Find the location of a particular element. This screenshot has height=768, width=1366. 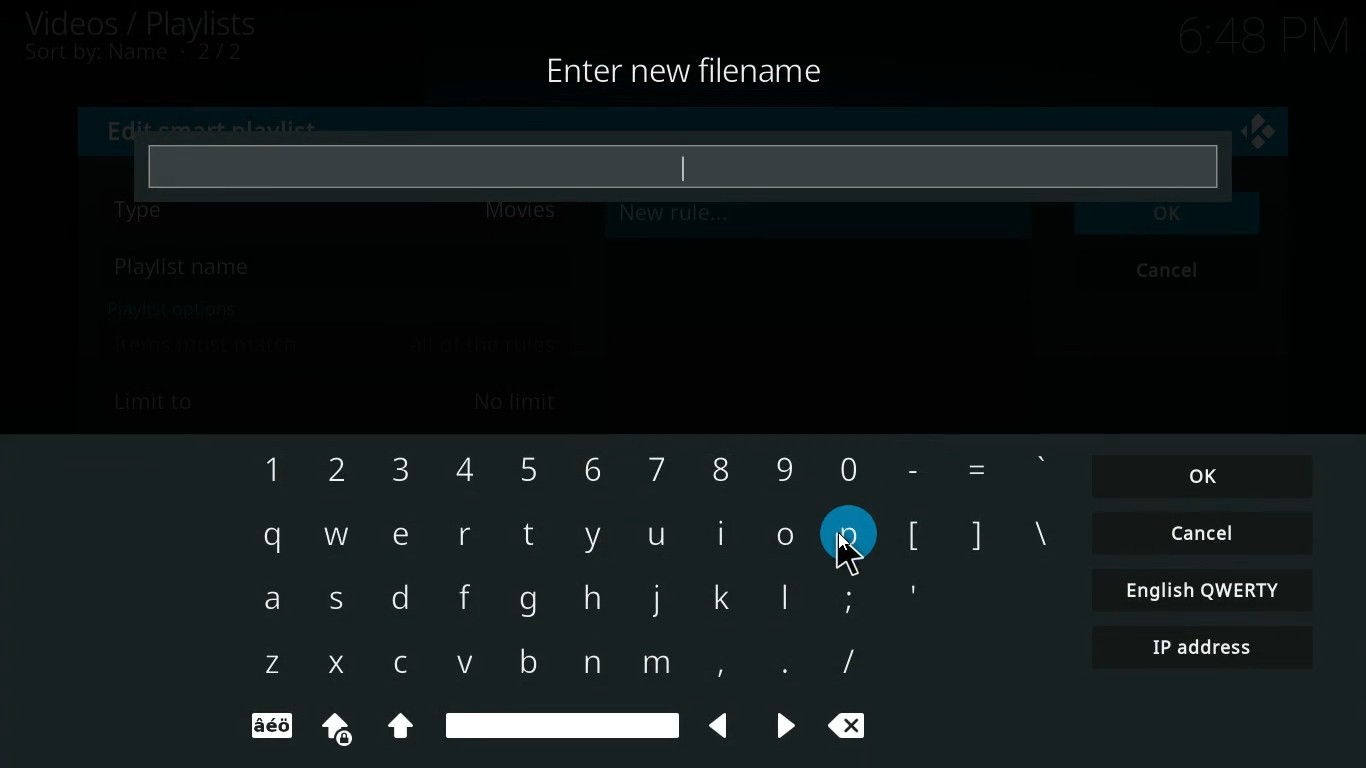

name is located at coordinates (333, 269).